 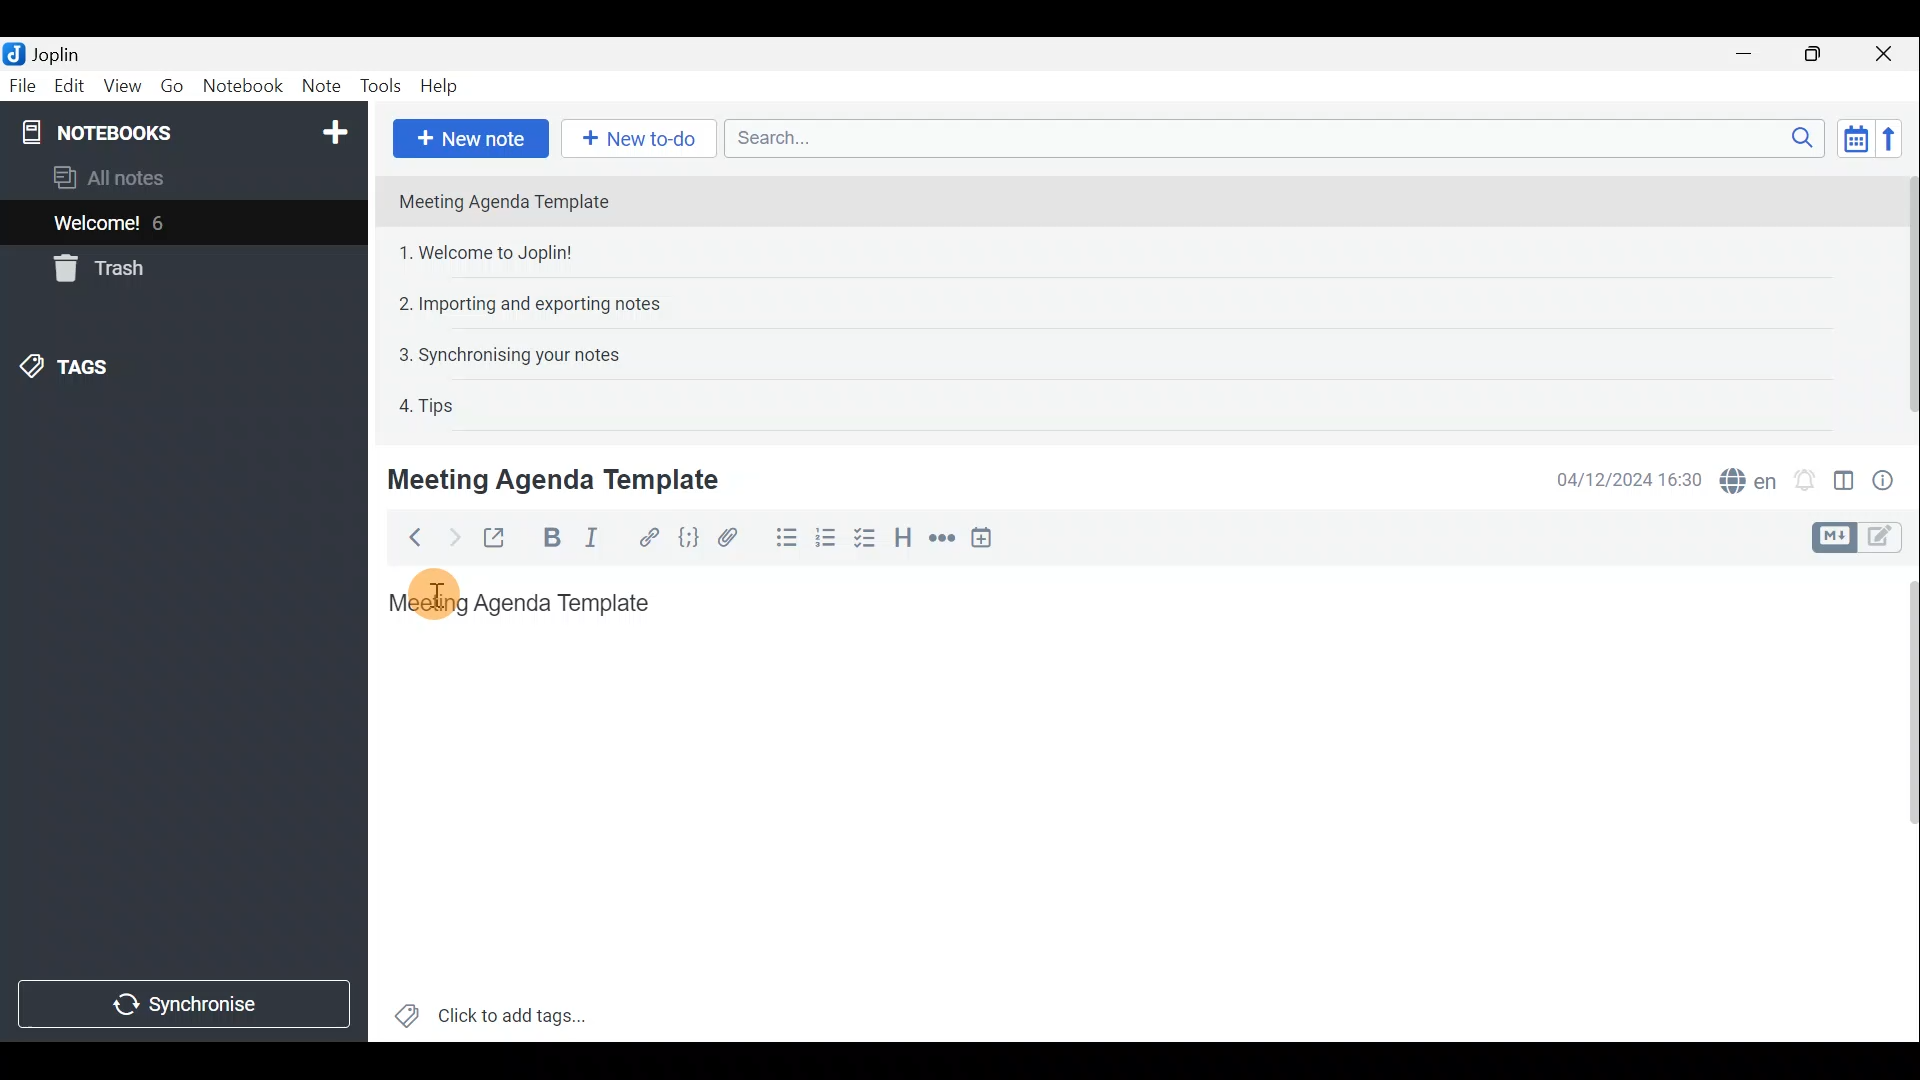 What do you see at coordinates (70, 88) in the screenshot?
I see `Edit` at bounding box center [70, 88].